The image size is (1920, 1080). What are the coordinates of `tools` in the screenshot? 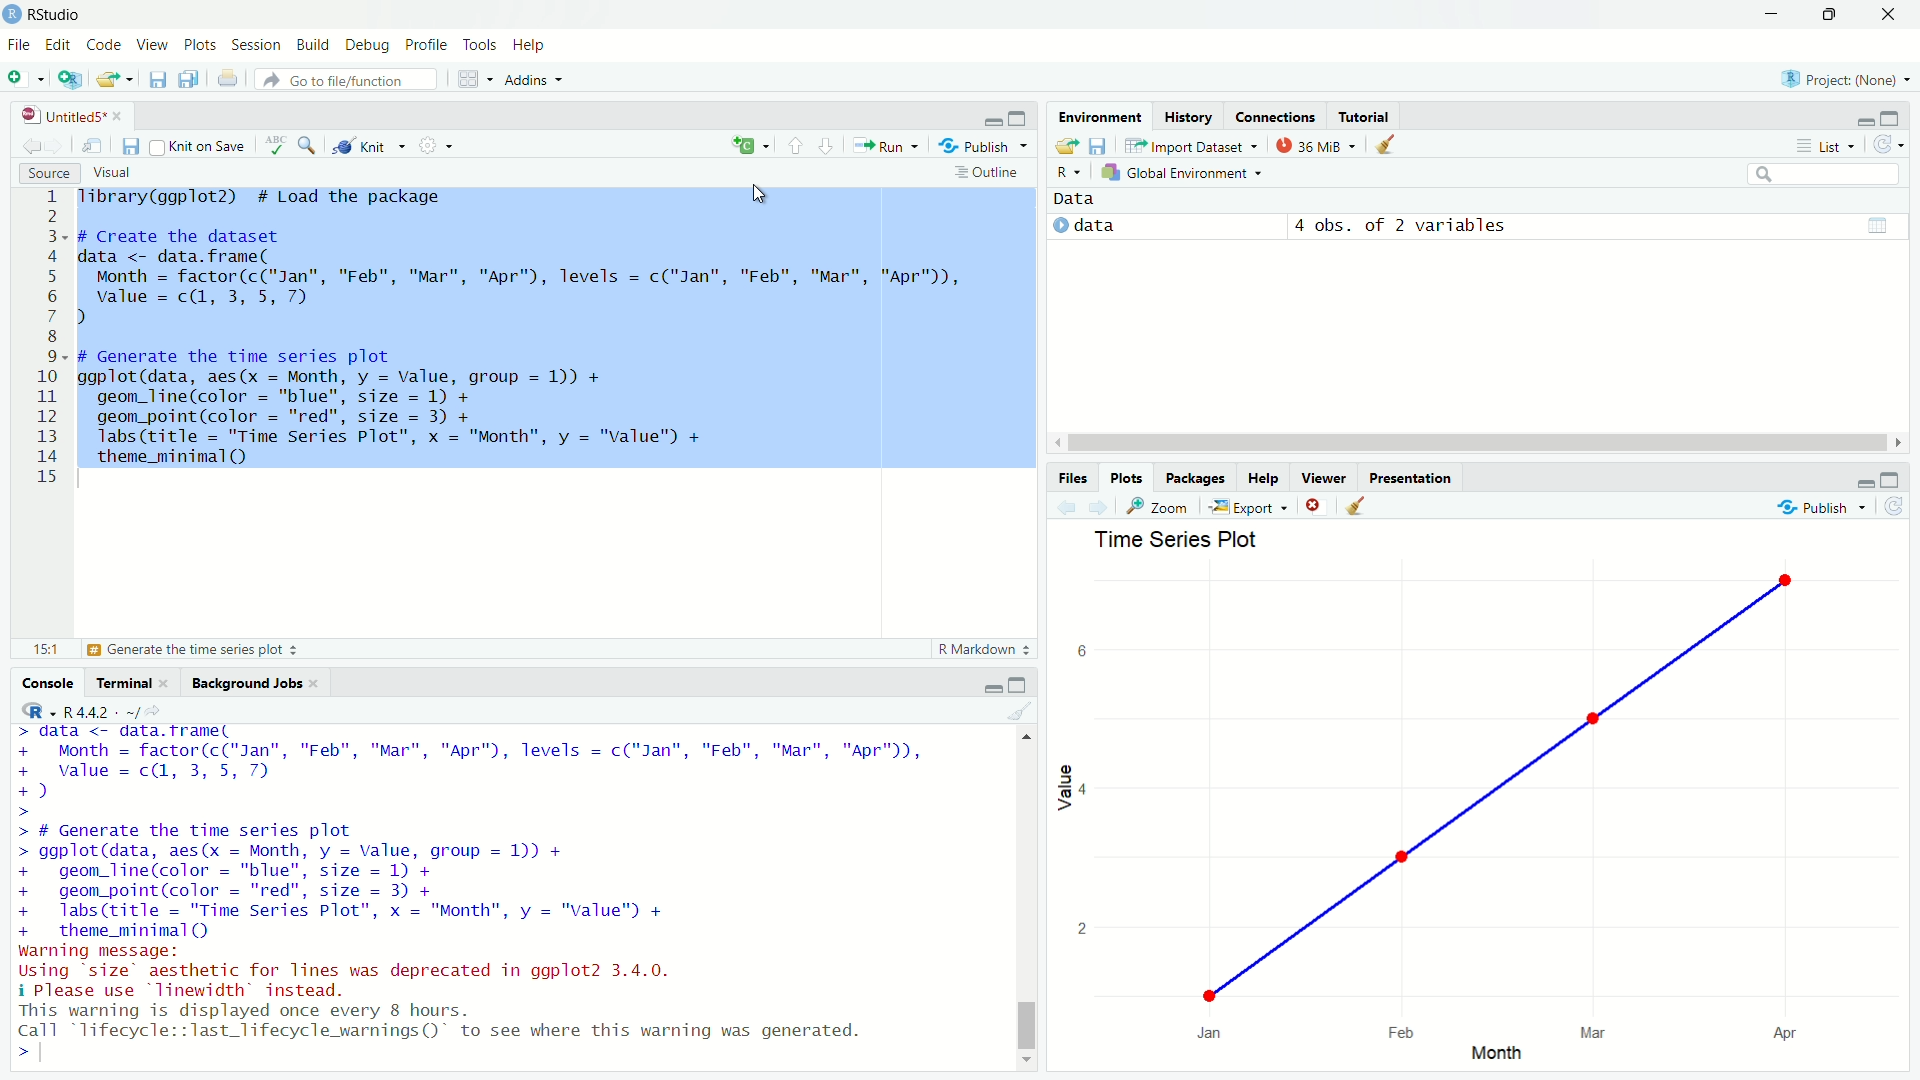 It's located at (482, 46).